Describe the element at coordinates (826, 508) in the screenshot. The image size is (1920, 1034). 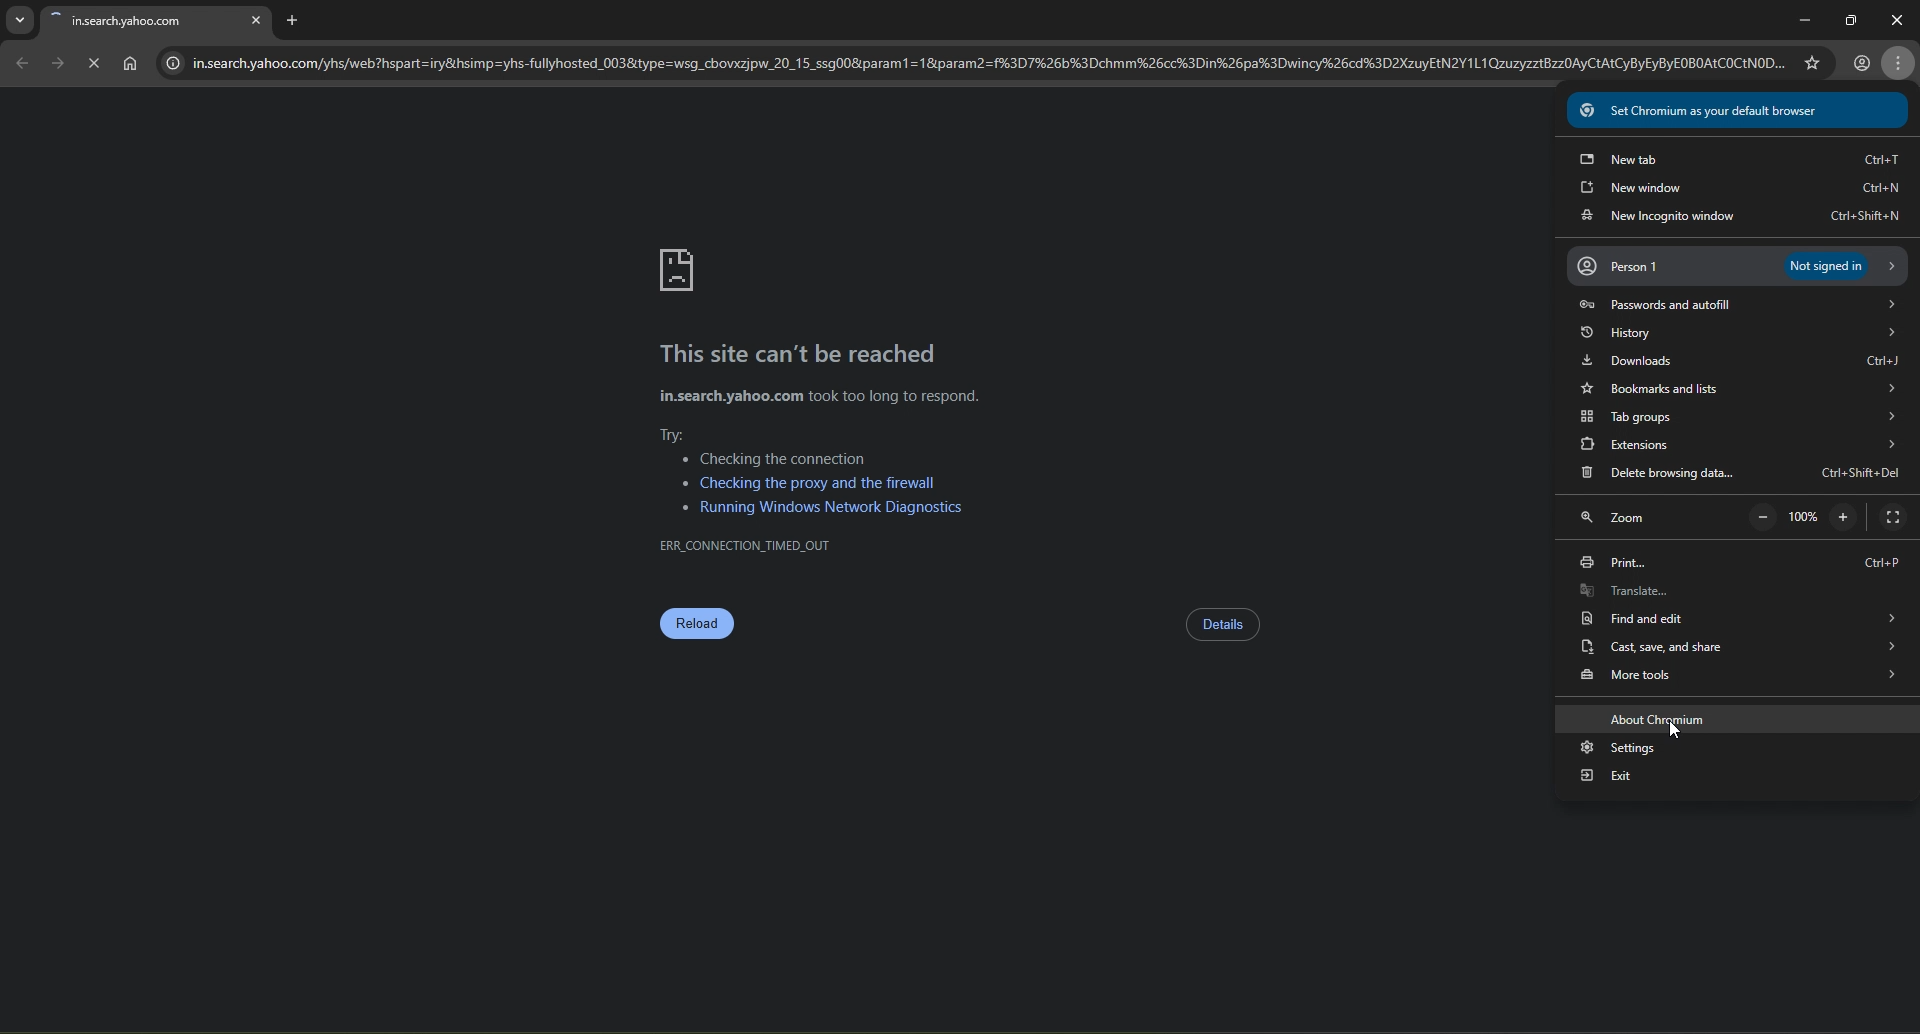
I see `Running Windows Network Diagnostics` at that location.